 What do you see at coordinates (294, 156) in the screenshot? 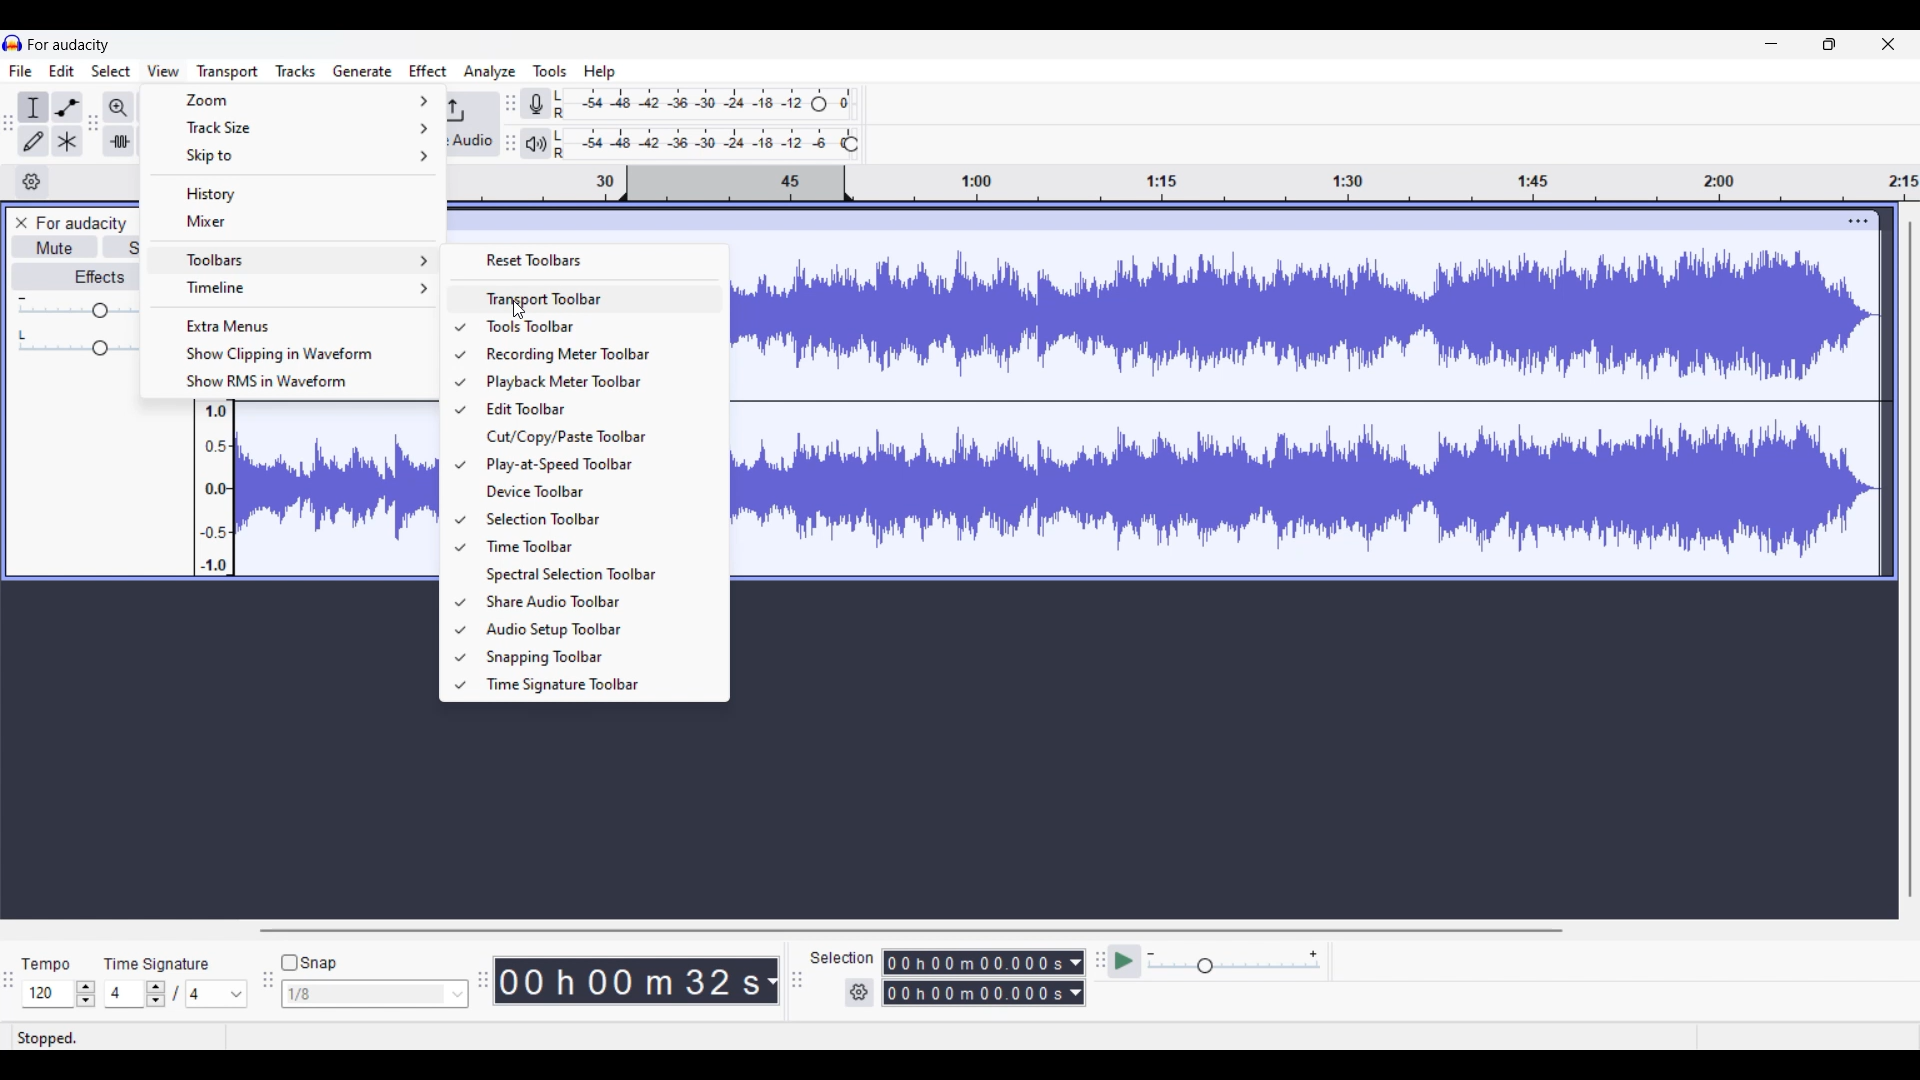
I see `Skip to options` at bounding box center [294, 156].